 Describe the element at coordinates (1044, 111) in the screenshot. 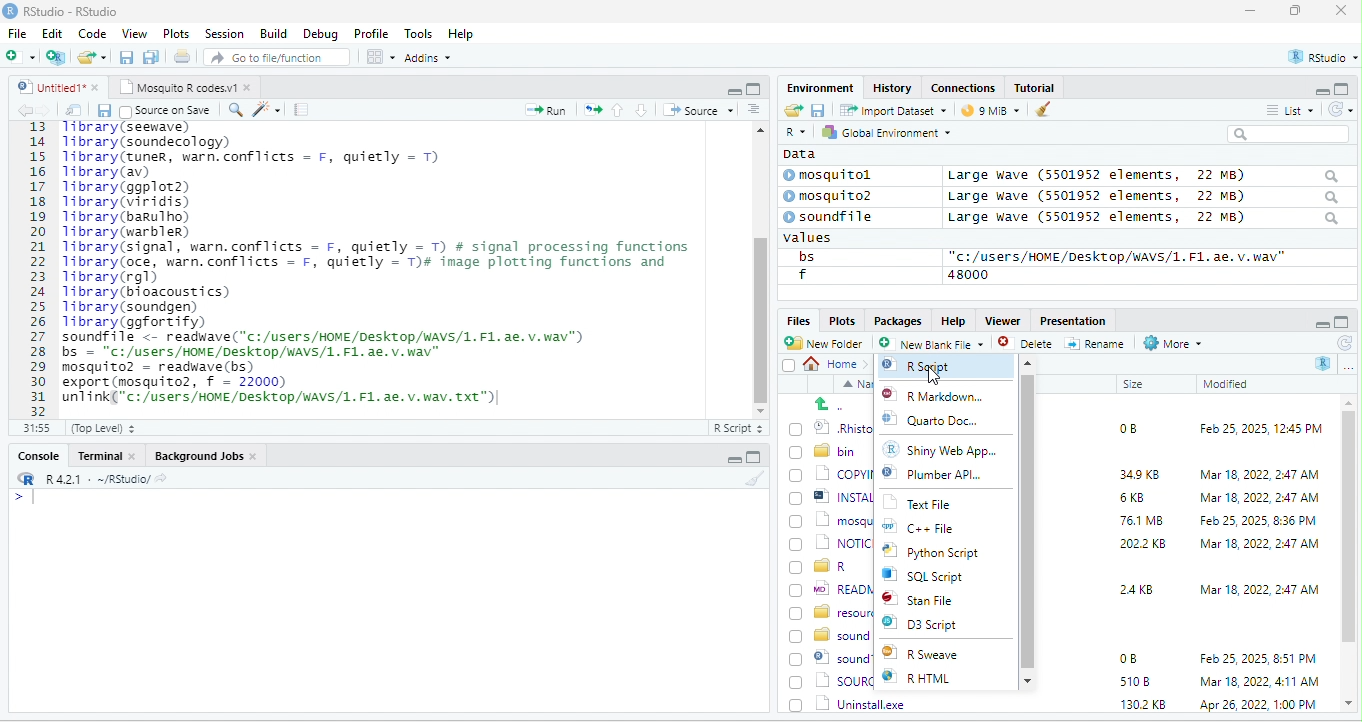

I see `brush` at that location.